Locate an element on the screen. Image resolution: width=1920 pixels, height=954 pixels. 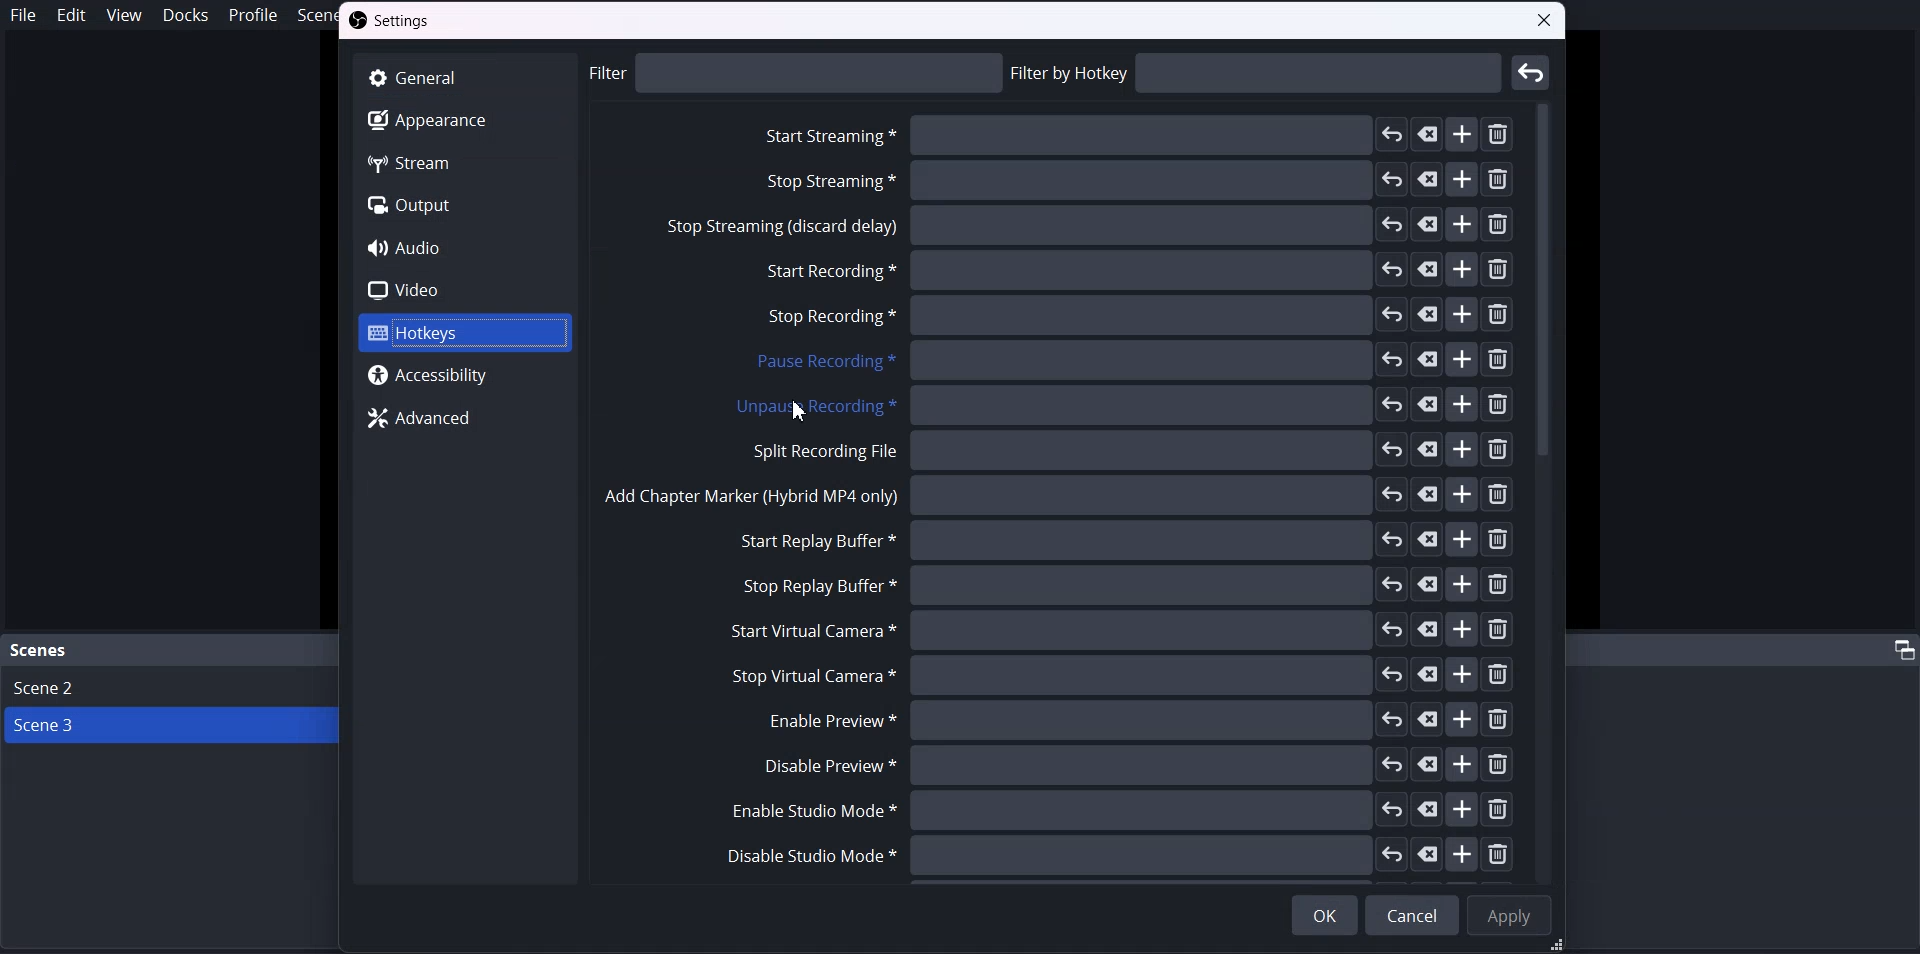
Output is located at coordinates (464, 206).